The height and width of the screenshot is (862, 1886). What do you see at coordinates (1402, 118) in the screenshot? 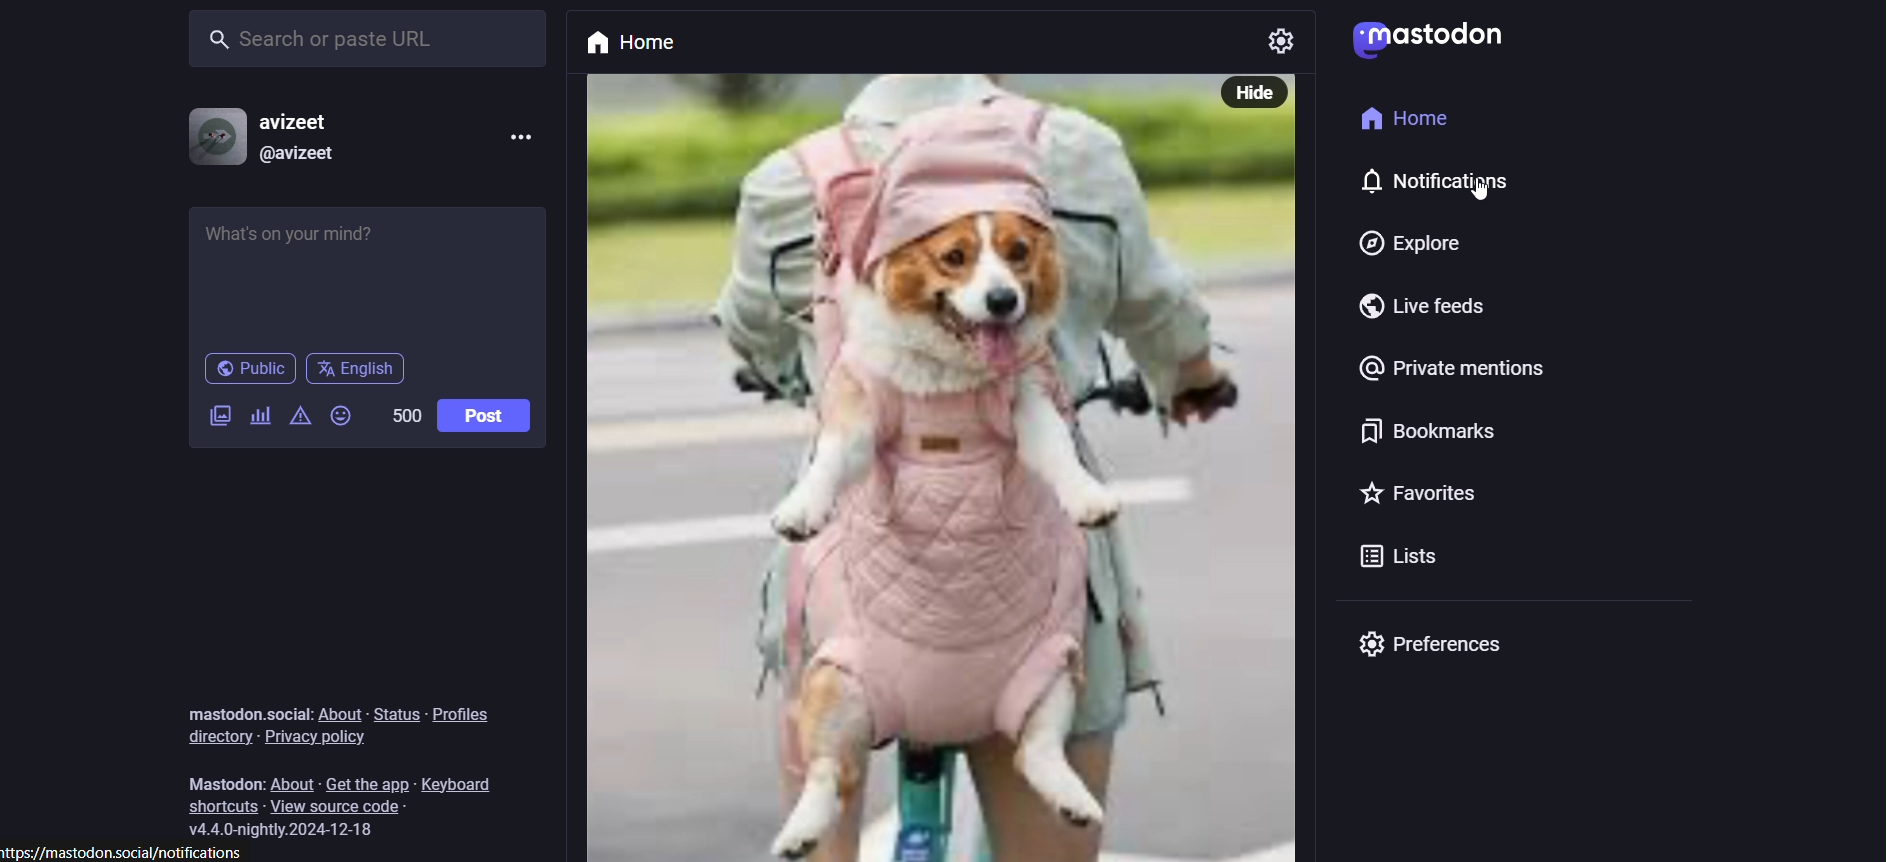
I see `home` at bounding box center [1402, 118].